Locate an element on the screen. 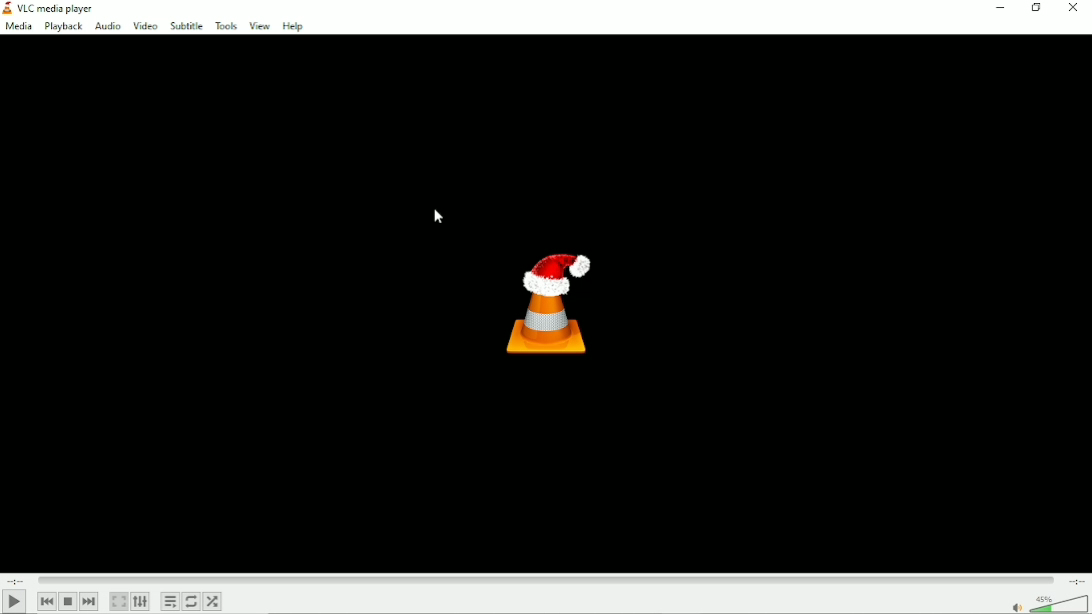  Logo is located at coordinates (545, 306).